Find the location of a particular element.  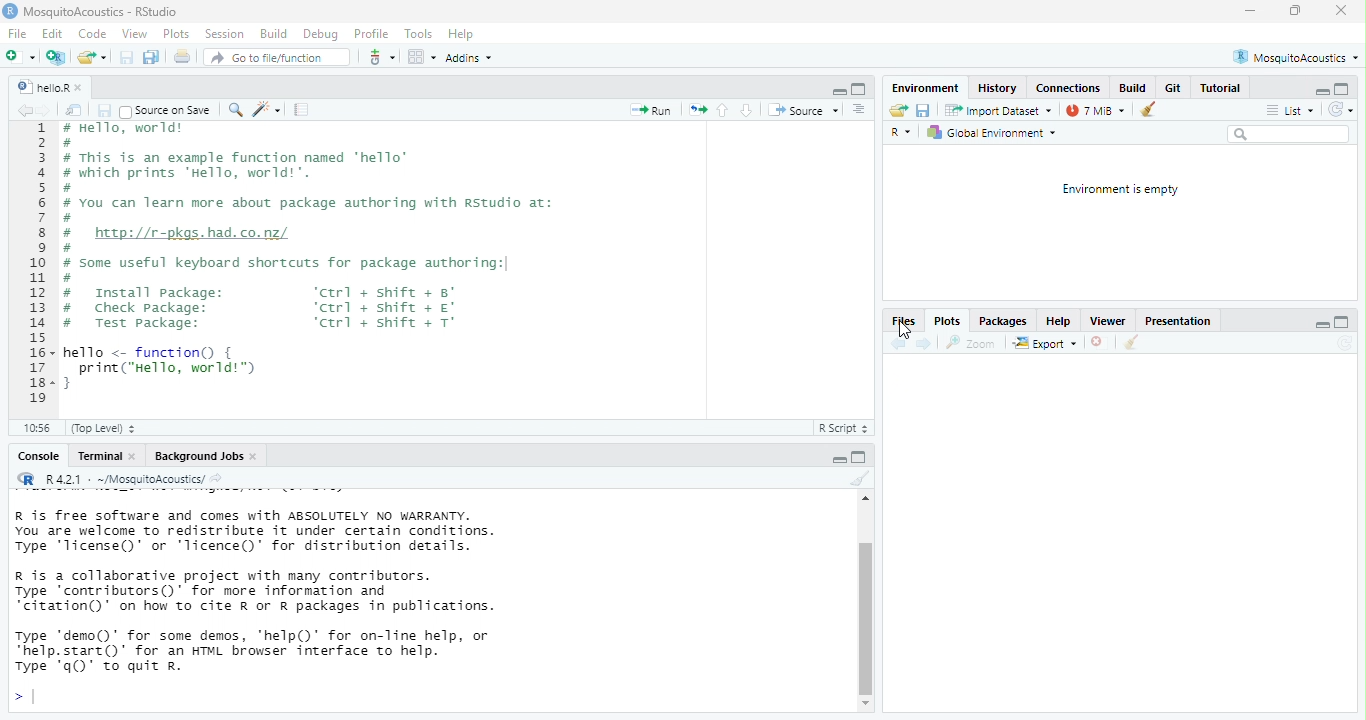

Session is located at coordinates (226, 35).